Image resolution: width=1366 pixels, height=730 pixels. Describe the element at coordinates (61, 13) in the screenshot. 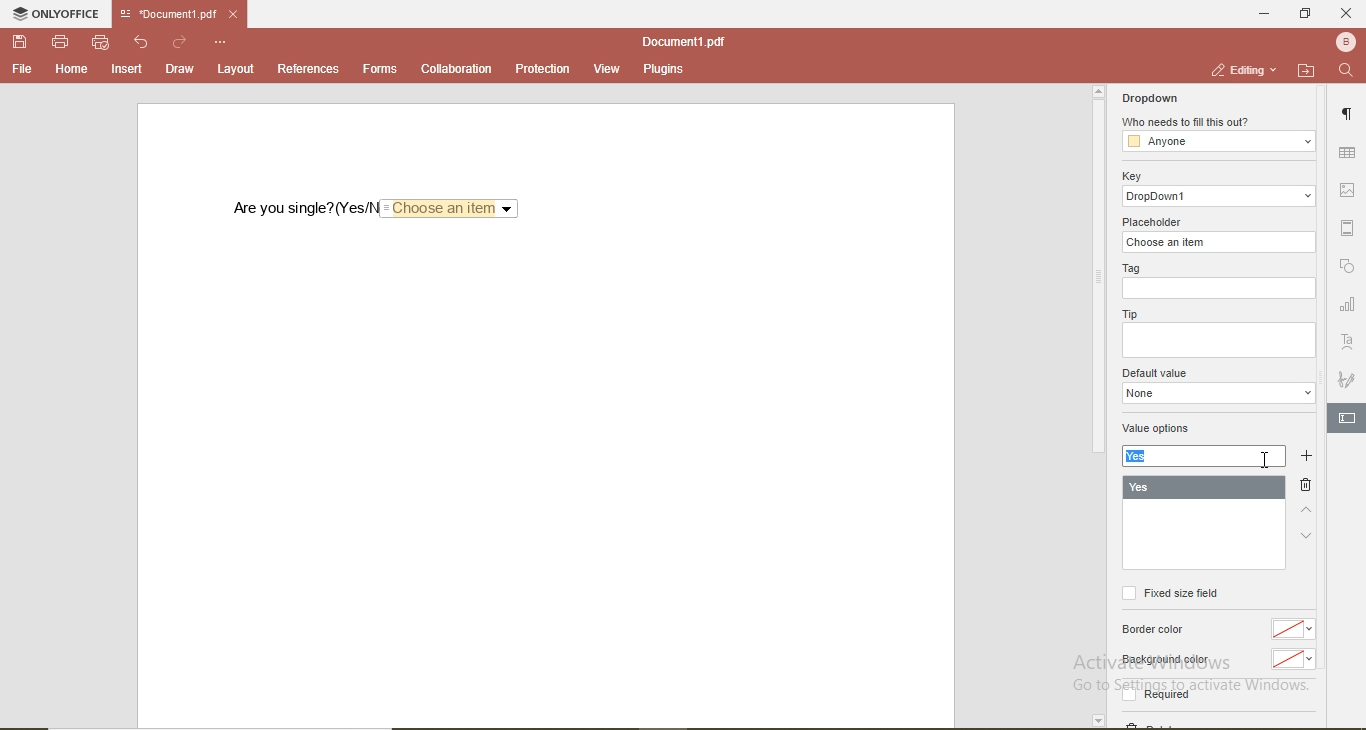

I see `onlyoffice` at that location.